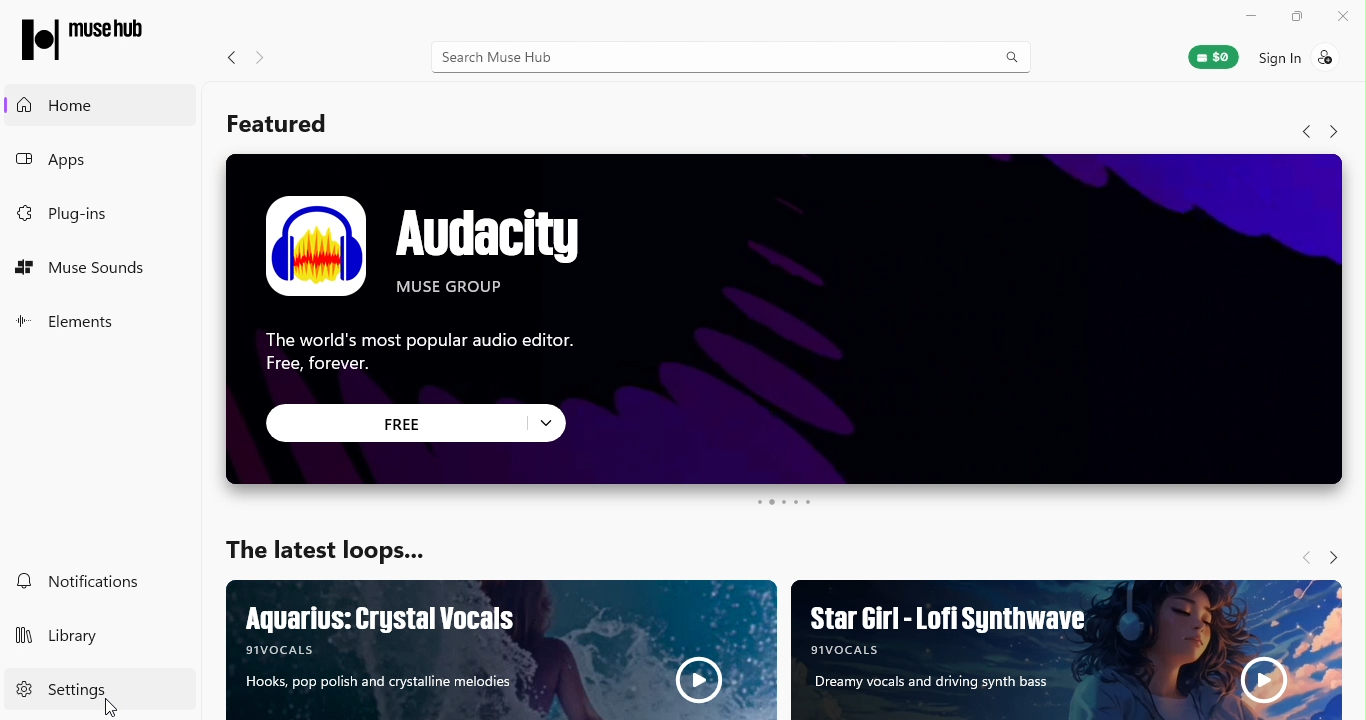 The width and height of the screenshot is (1366, 720). What do you see at coordinates (552, 423) in the screenshot?
I see `free options` at bounding box center [552, 423].